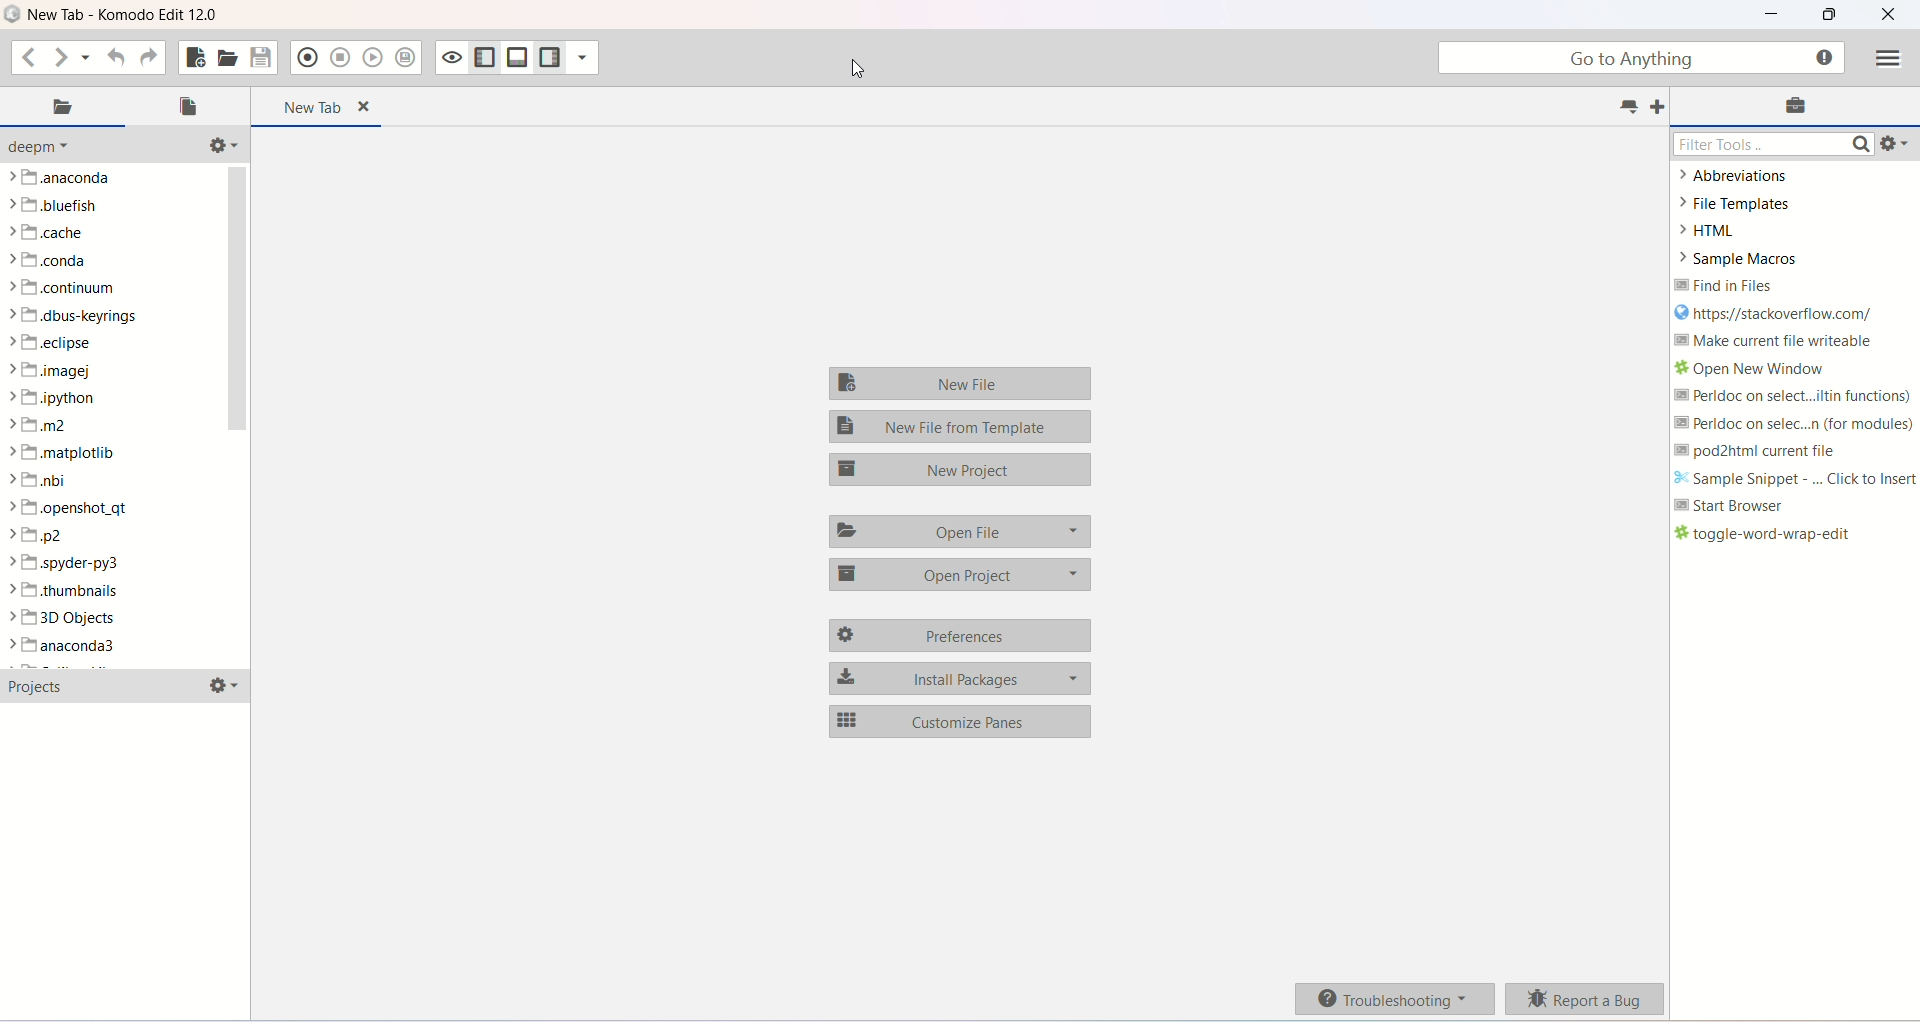 The height and width of the screenshot is (1022, 1920). What do you see at coordinates (53, 343) in the screenshot?
I see `eclipse` at bounding box center [53, 343].